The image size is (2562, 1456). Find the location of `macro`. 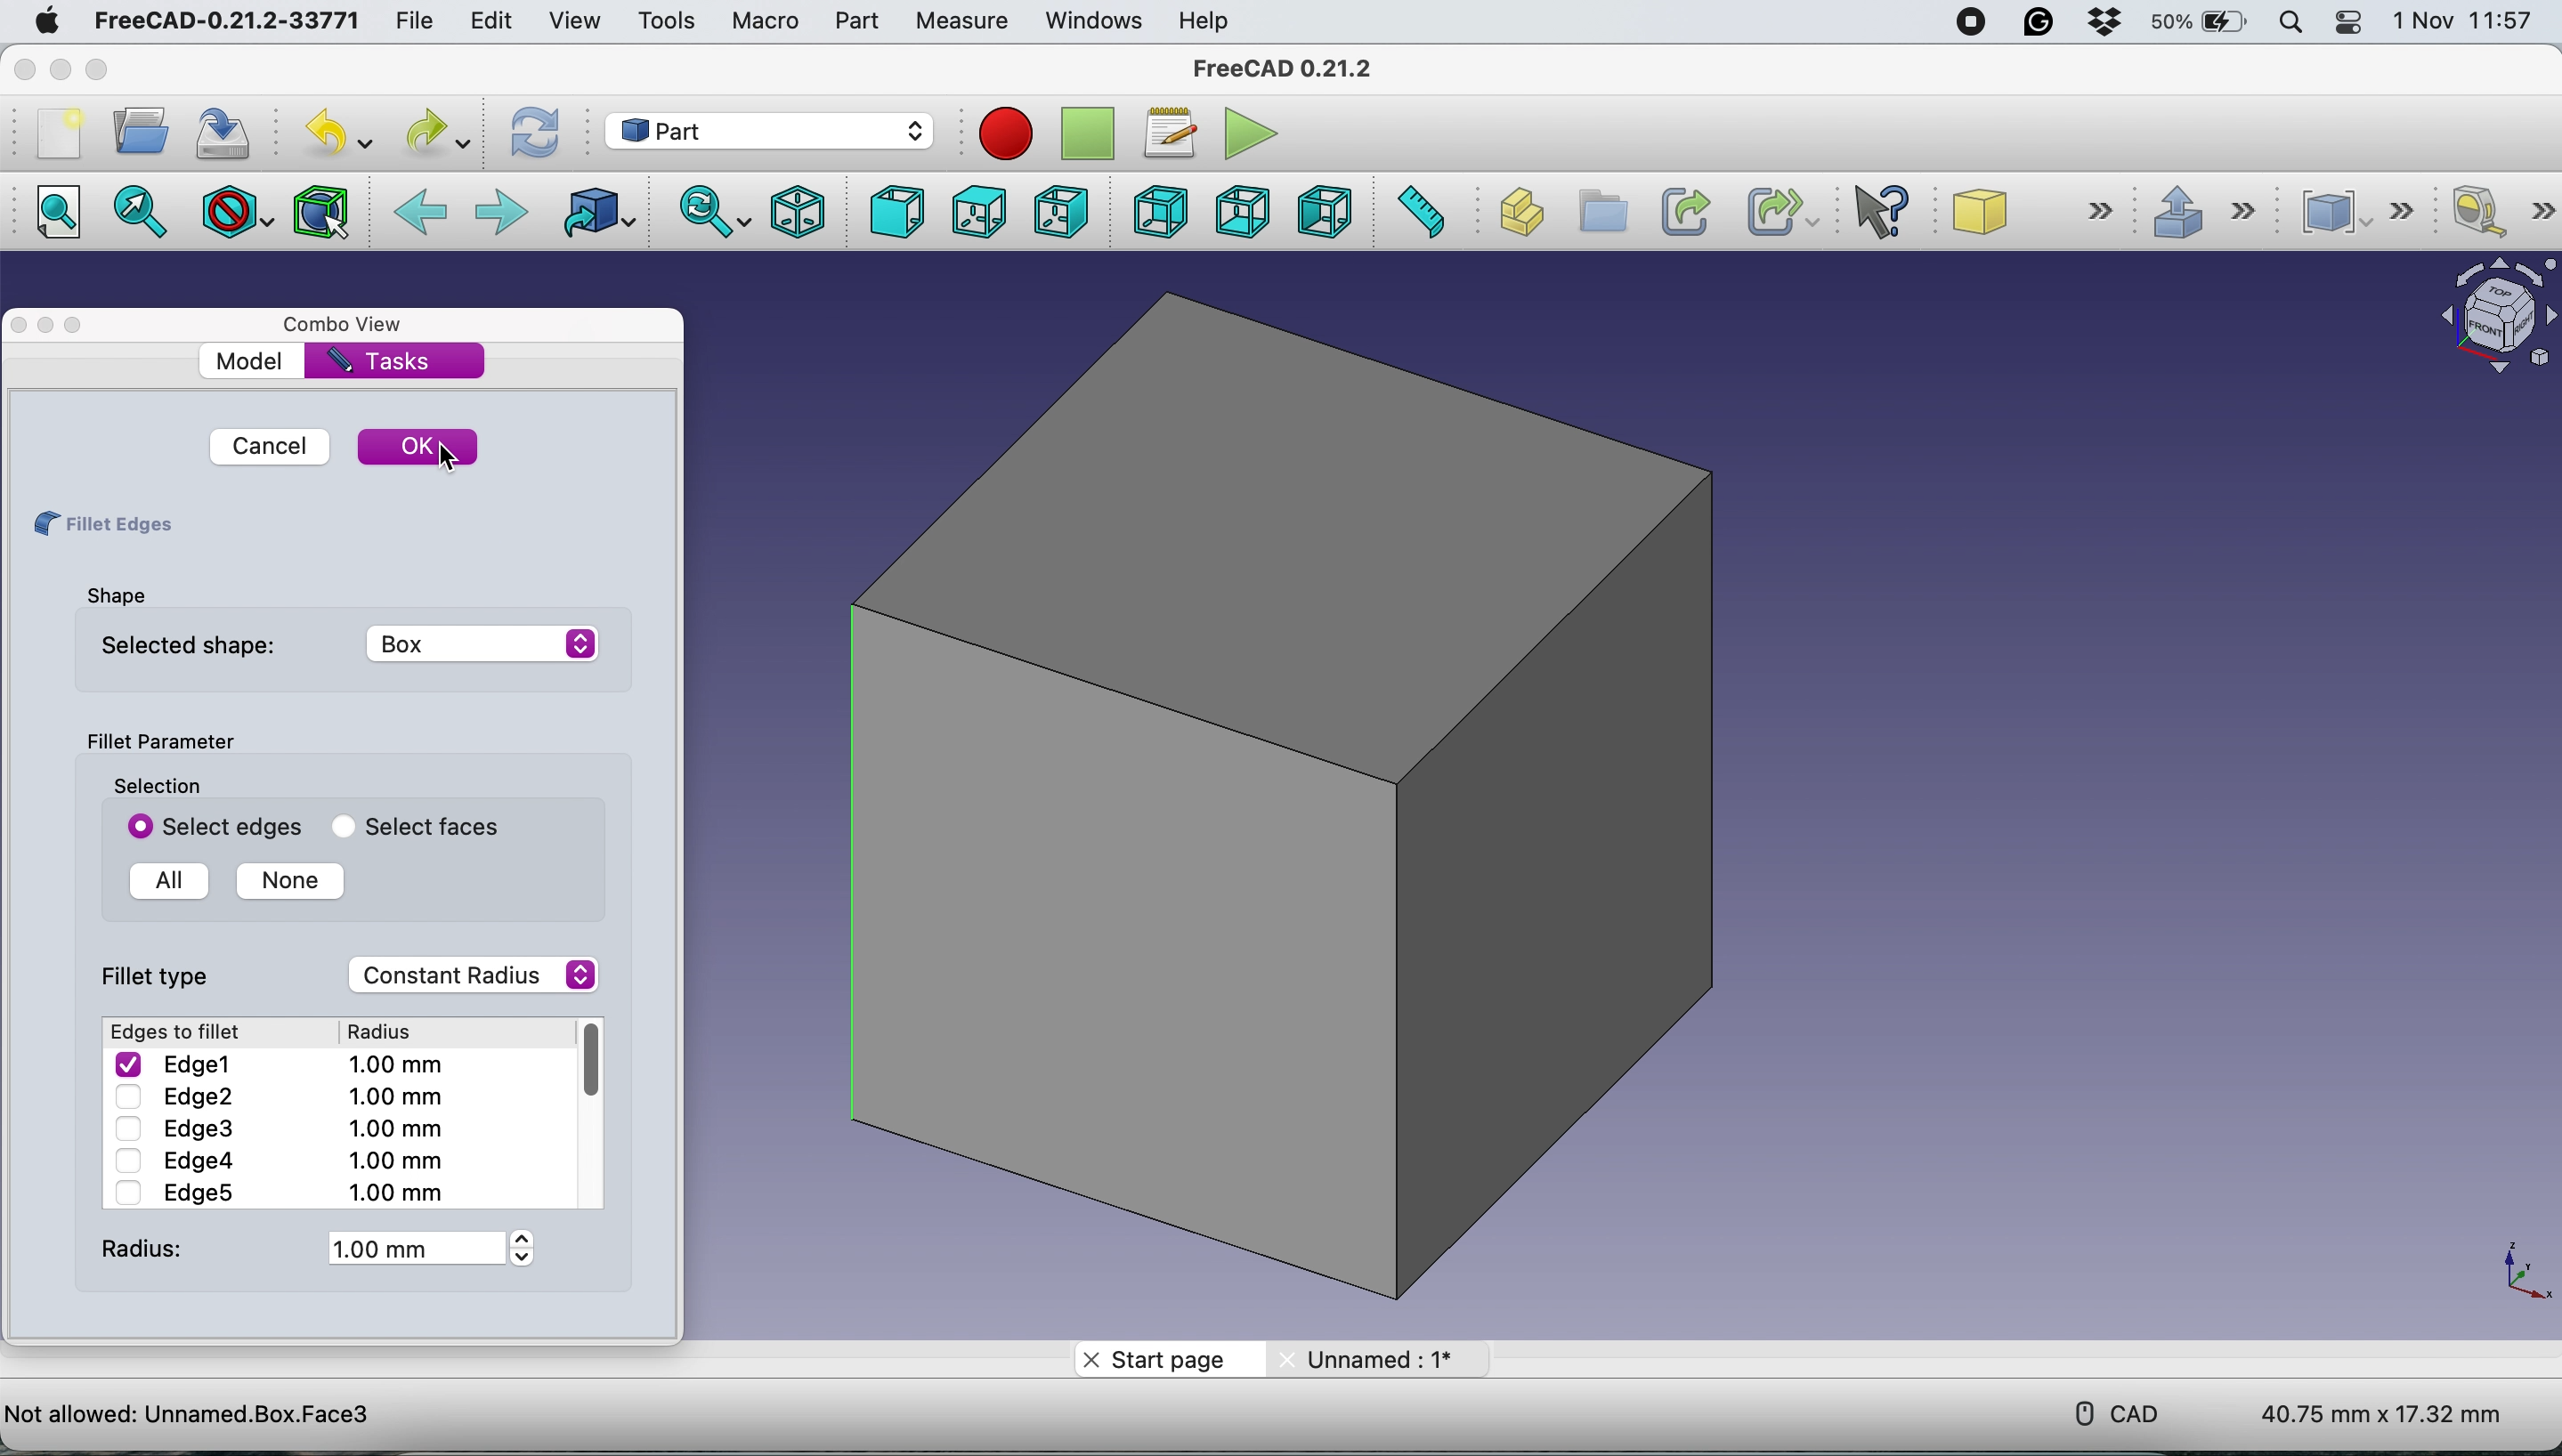

macro is located at coordinates (764, 20).